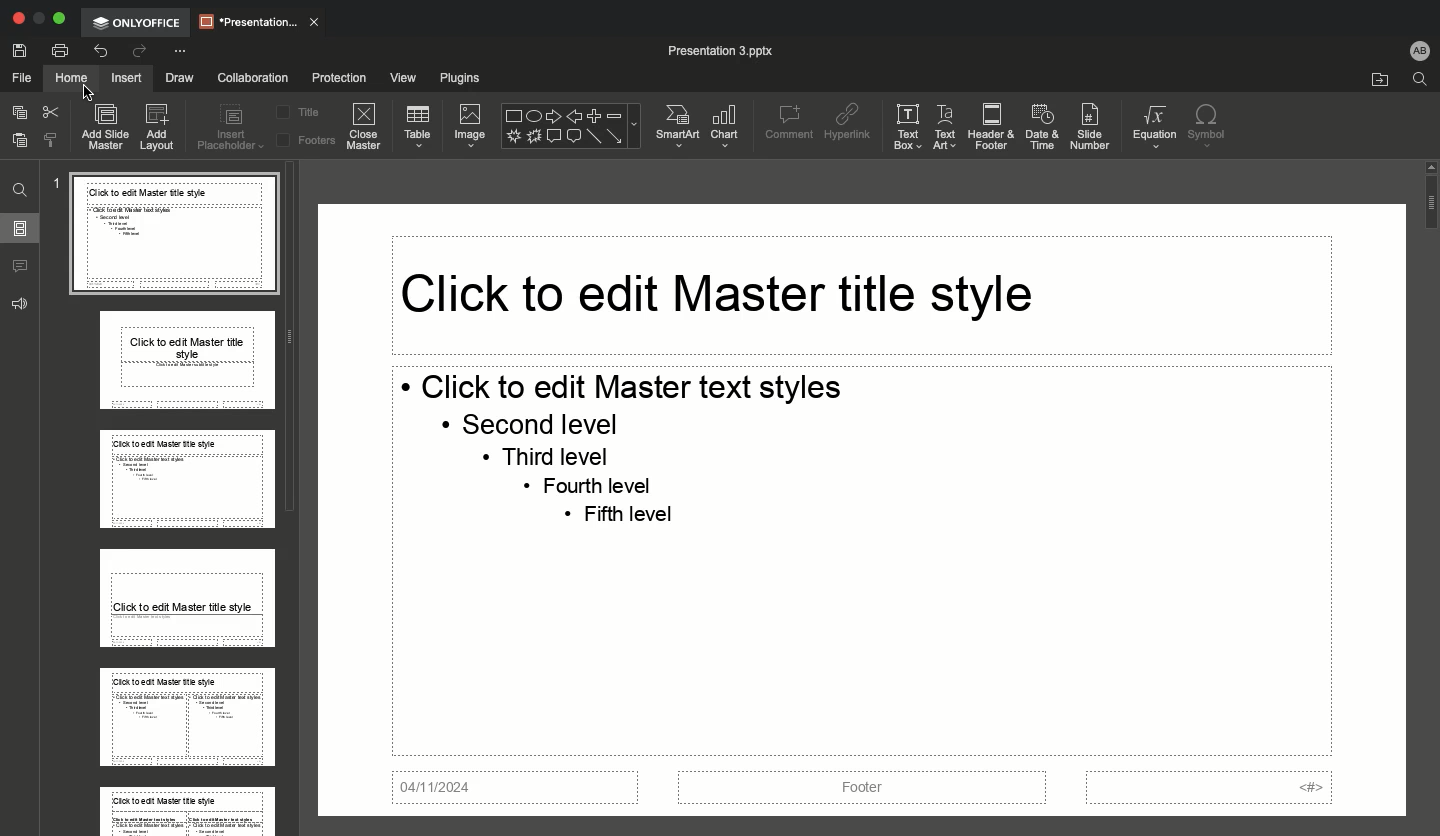 This screenshot has height=836, width=1440. Describe the element at coordinates (1205, 124) in the screenshot. I see `Symbol` at that location.